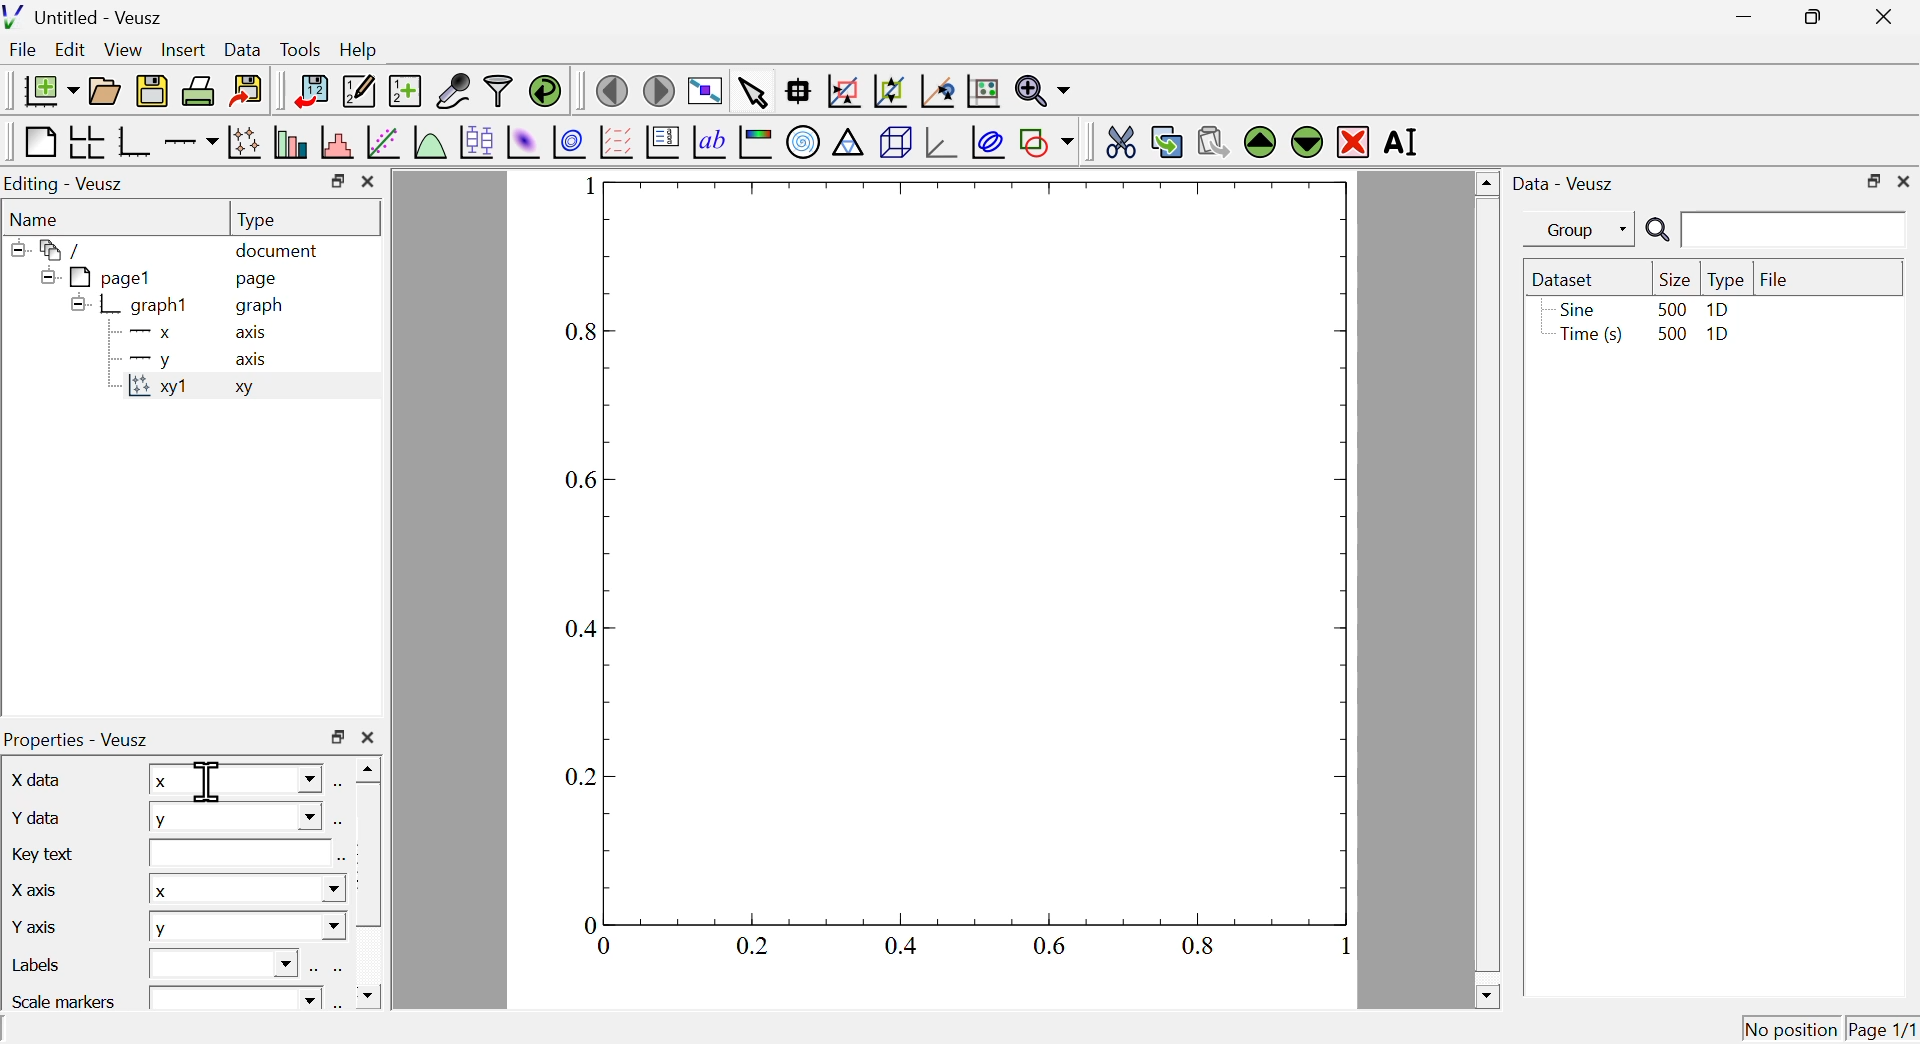 This screenshot has height=1044, width=1920. What do you see at coordinates (334, 181) in the screenshot?
I see `maximize` at bounding box center [334, 181].